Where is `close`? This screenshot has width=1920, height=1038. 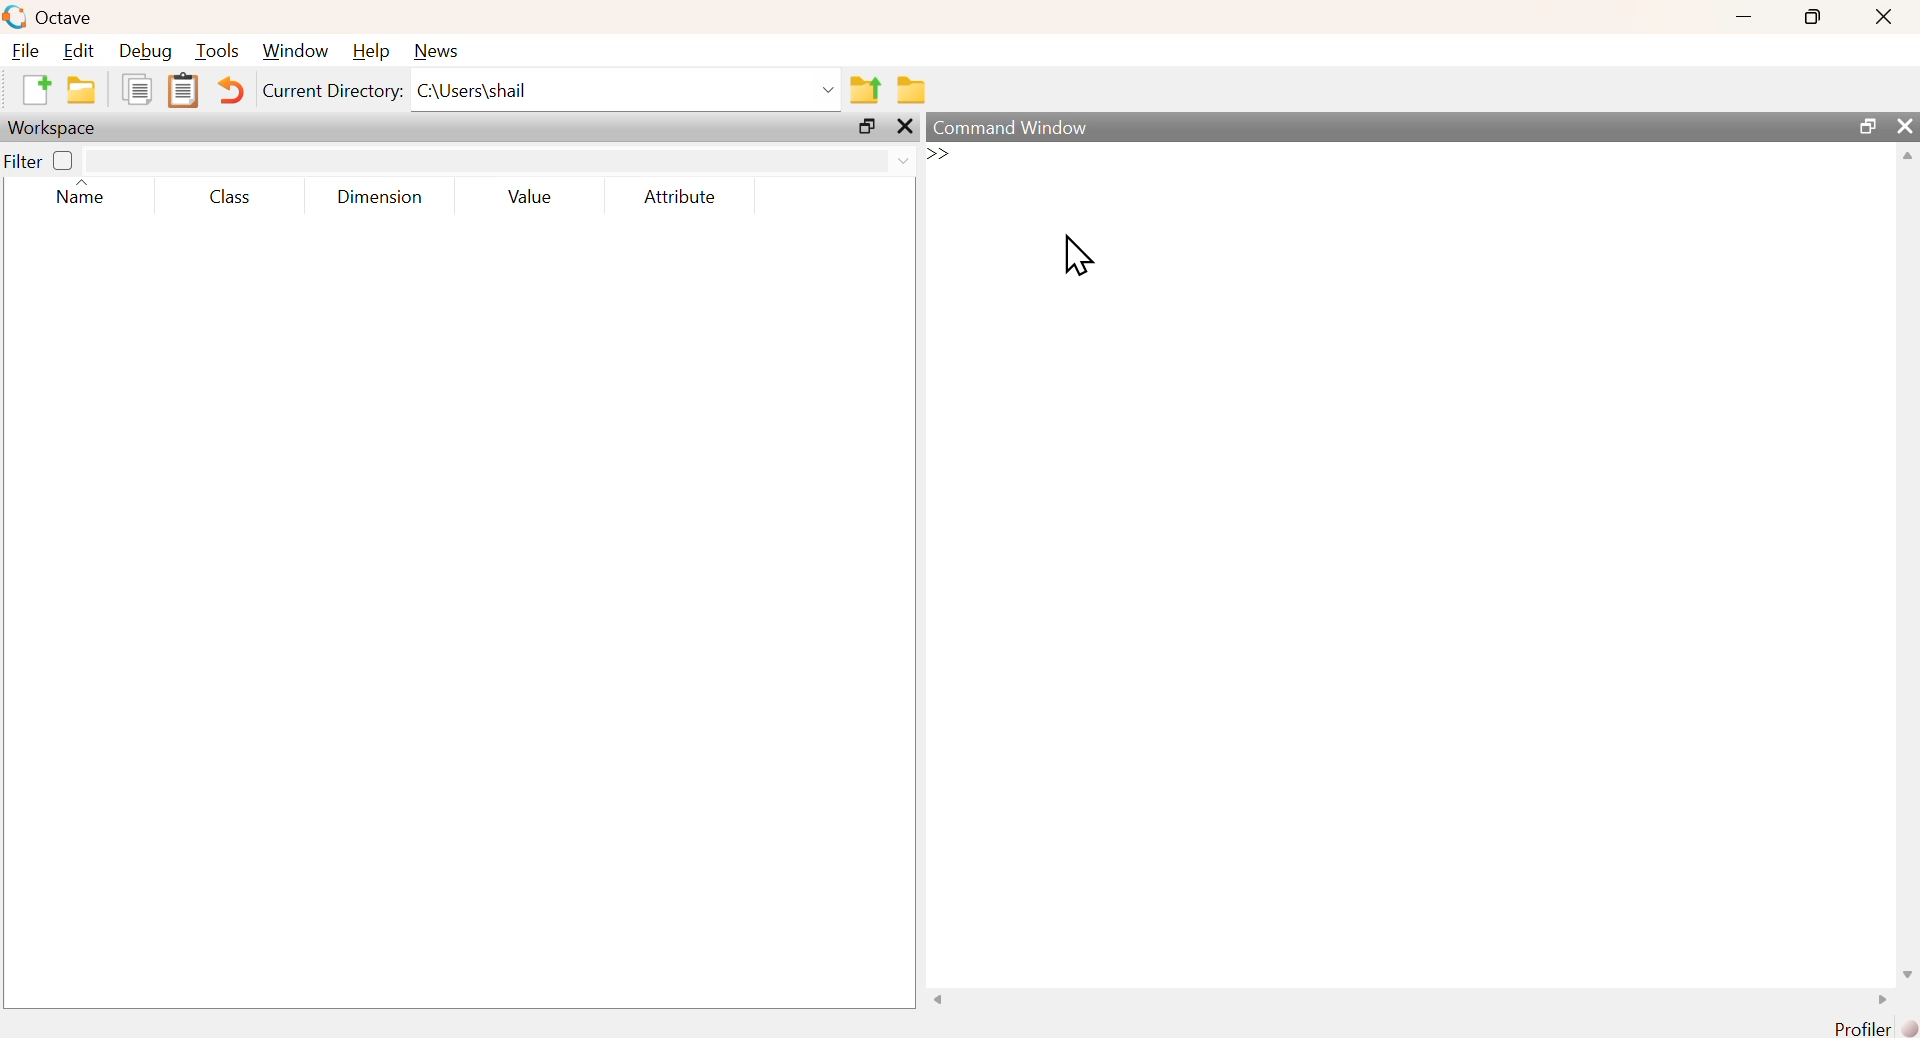 close is located at coordinates (1905, 125).